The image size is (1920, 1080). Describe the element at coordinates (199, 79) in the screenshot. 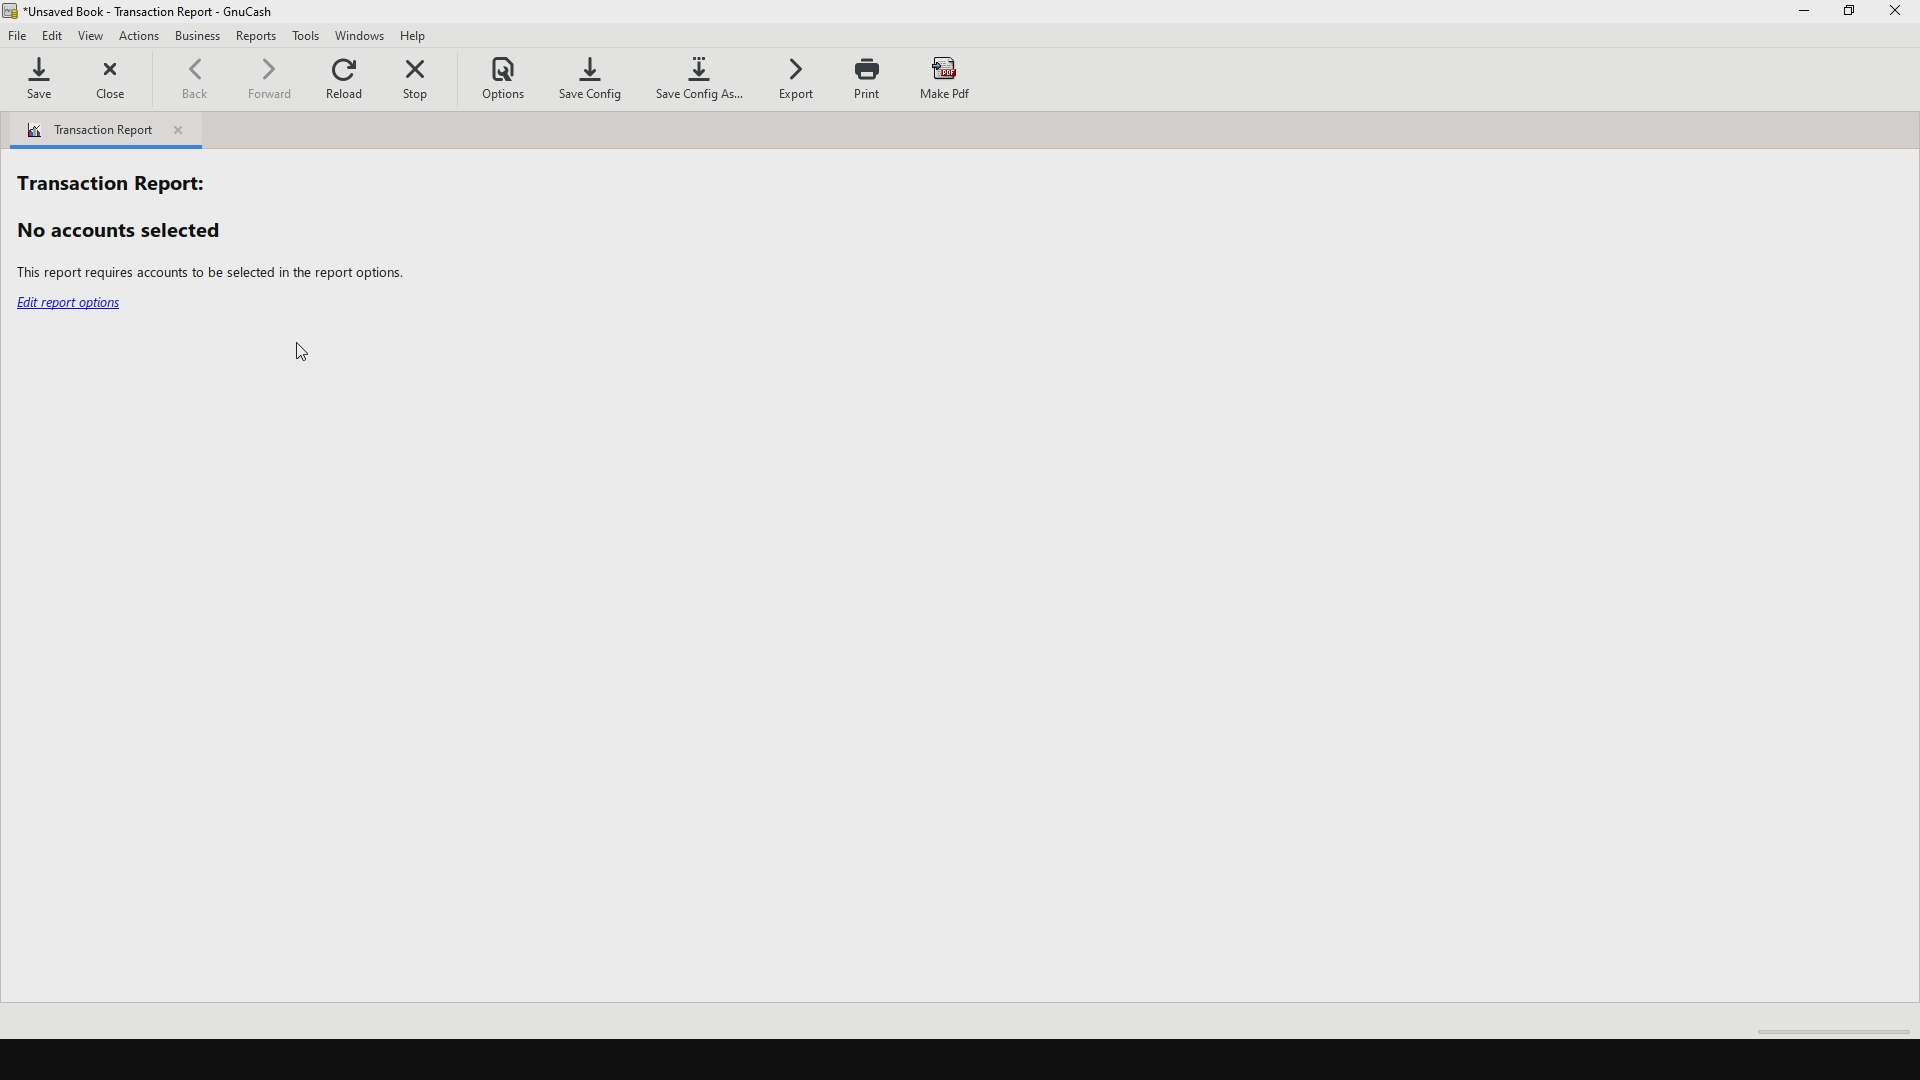

I see `back` at that location.